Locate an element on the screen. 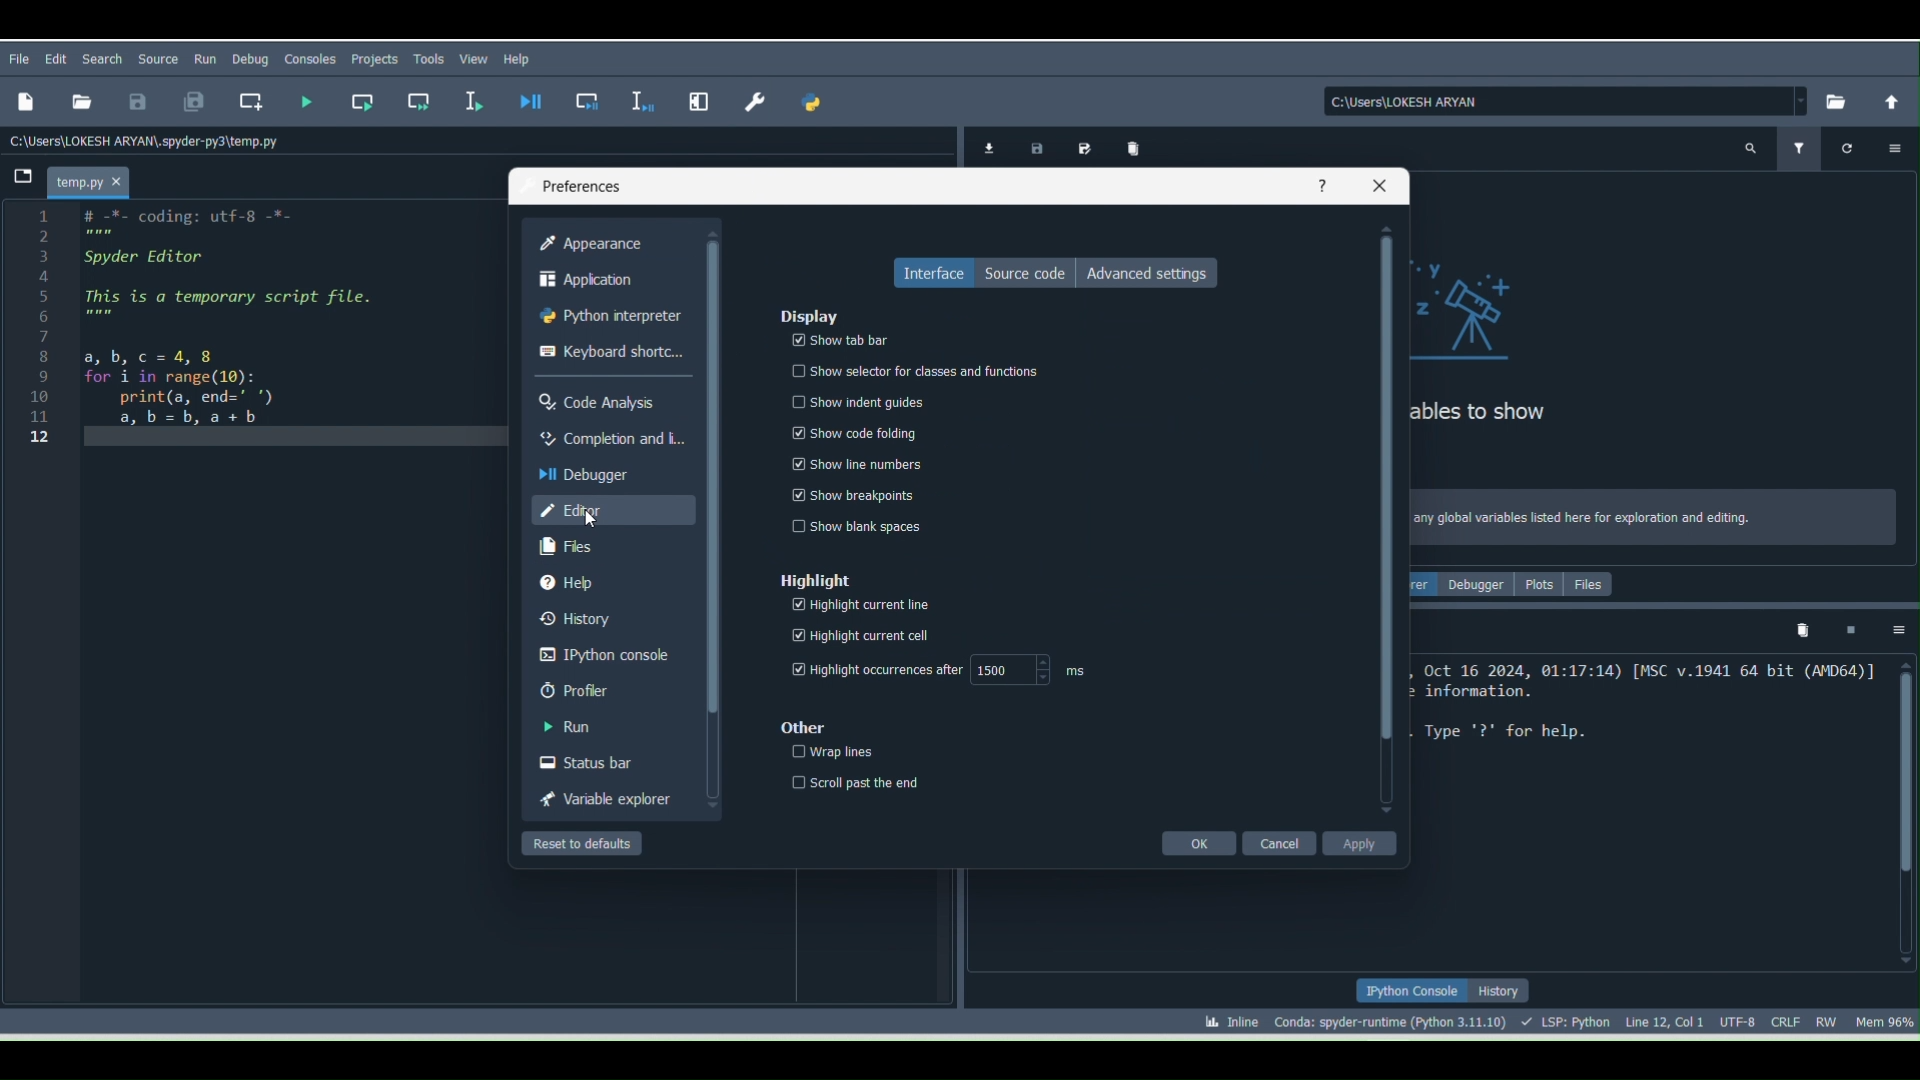 The height and width of the screenshot is (1080, 1920). Editor is located at coordinates (610, 510).